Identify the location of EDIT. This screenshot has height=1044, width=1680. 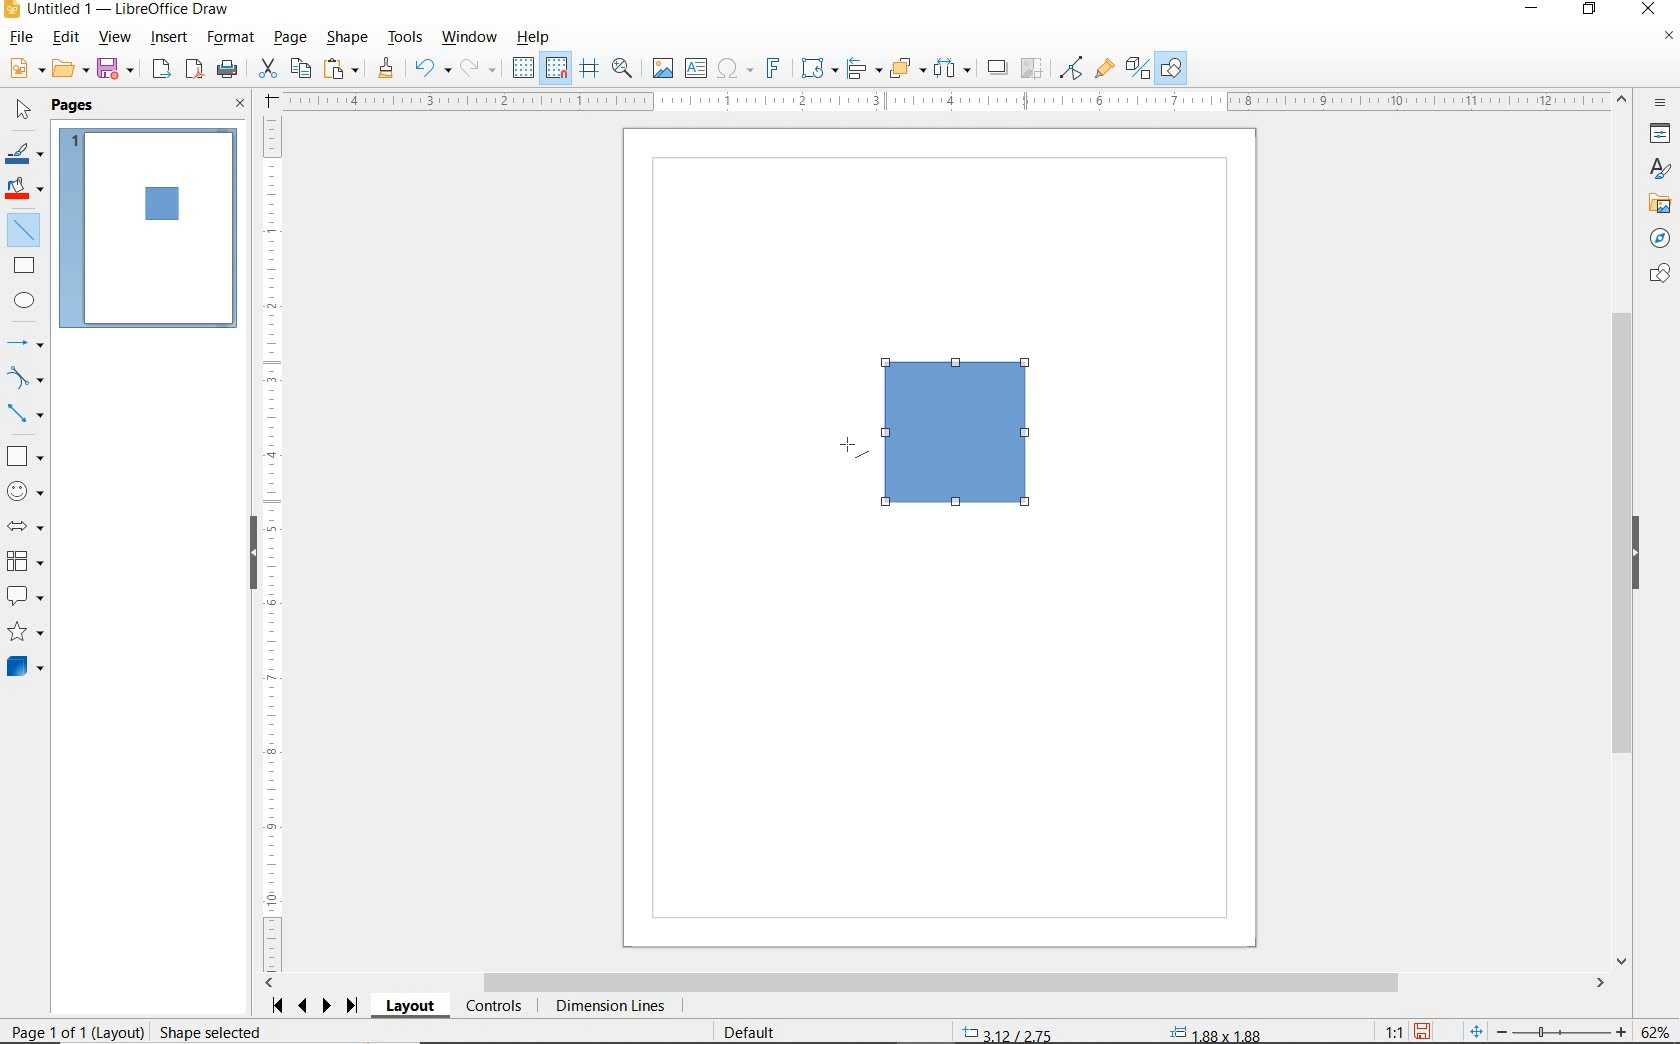
(66, 37).